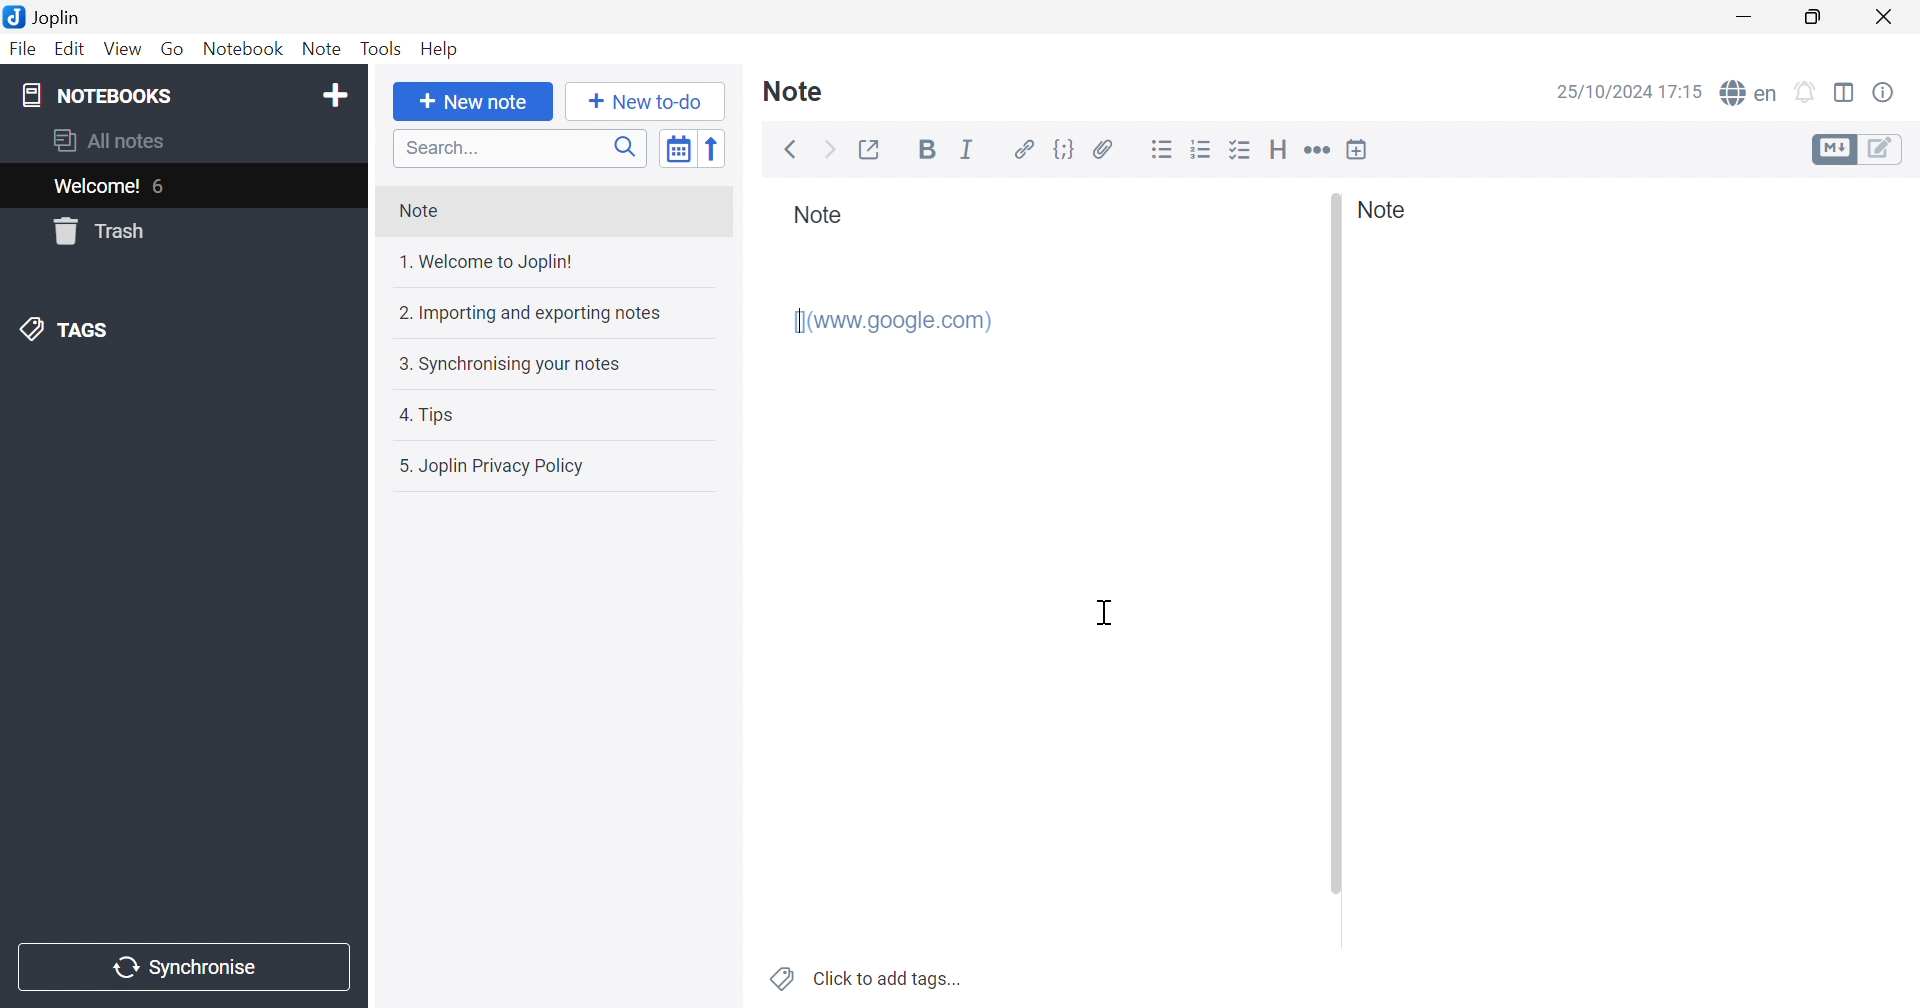 This screenshot has height=1008, width=1920. What do you see at coordinates (647, 101) in the screenshot?
I see `+ New to-do` at bounding box center [647, 101].